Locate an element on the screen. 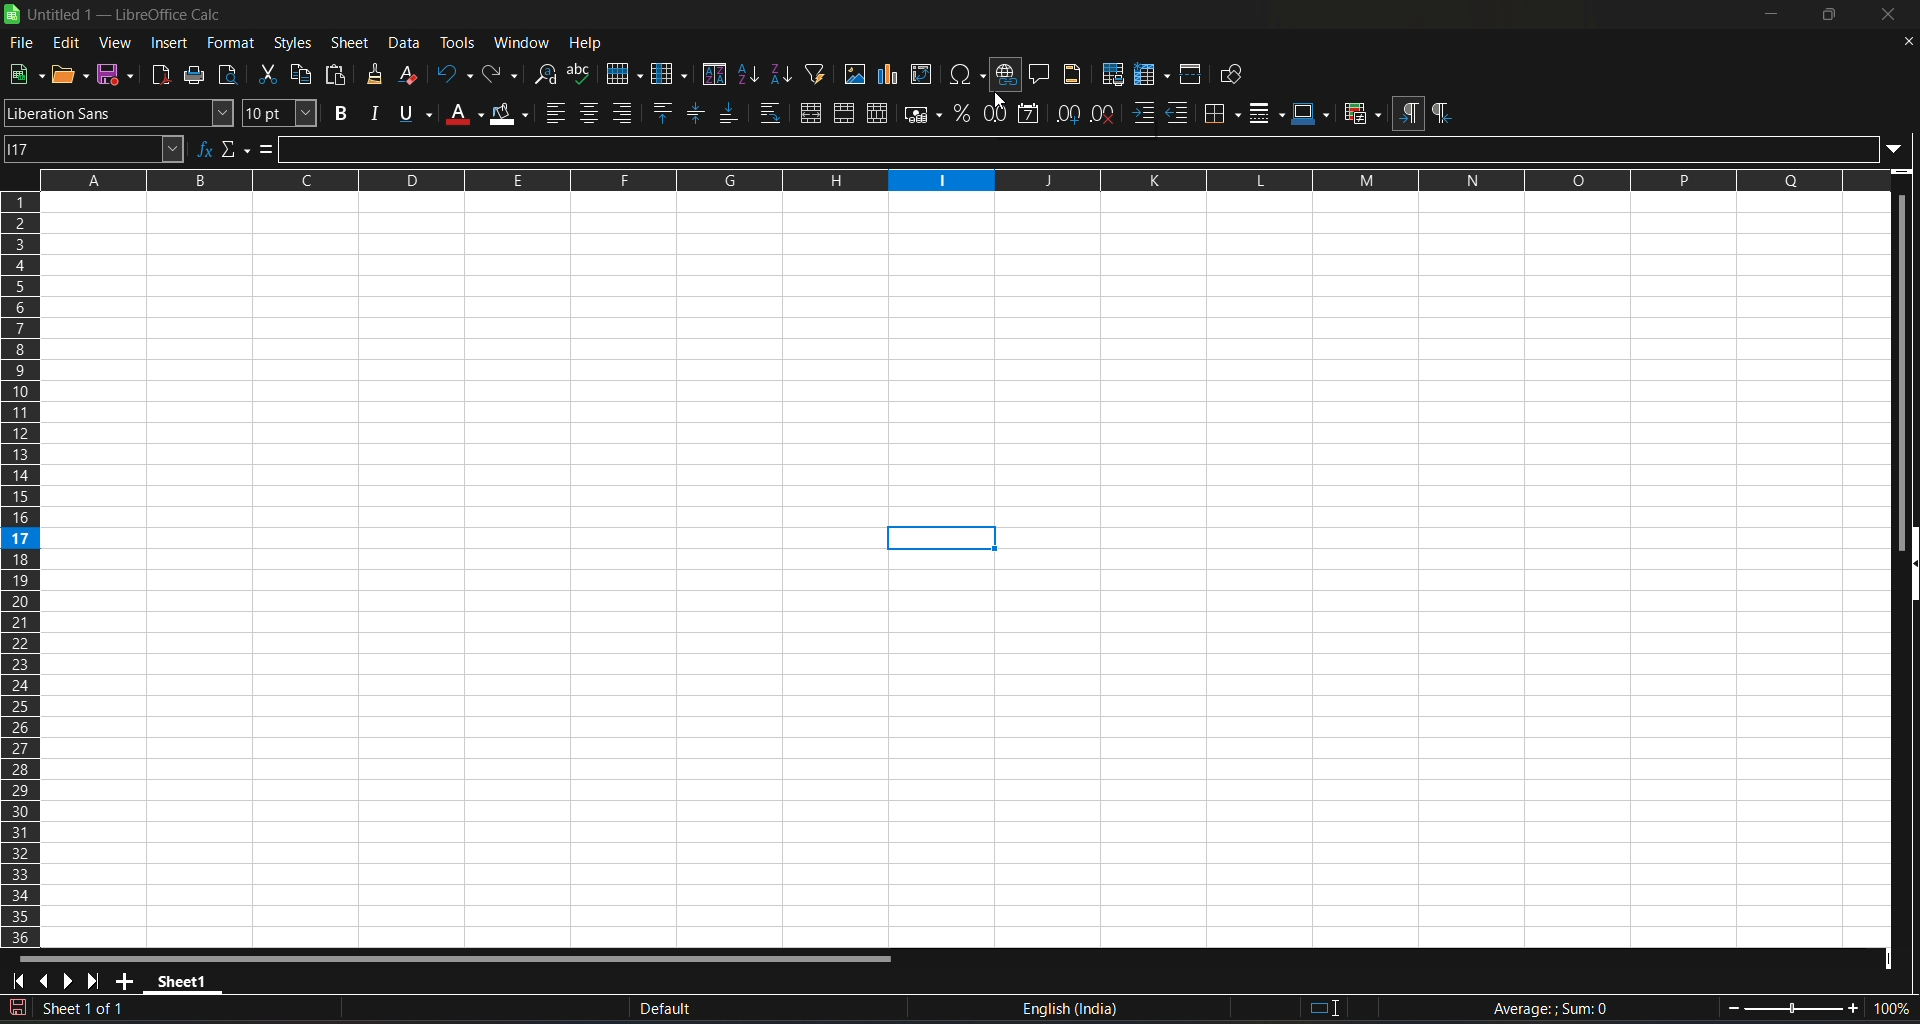 The image size is (1920, 1024). sort is located at coordinates (715, 73).